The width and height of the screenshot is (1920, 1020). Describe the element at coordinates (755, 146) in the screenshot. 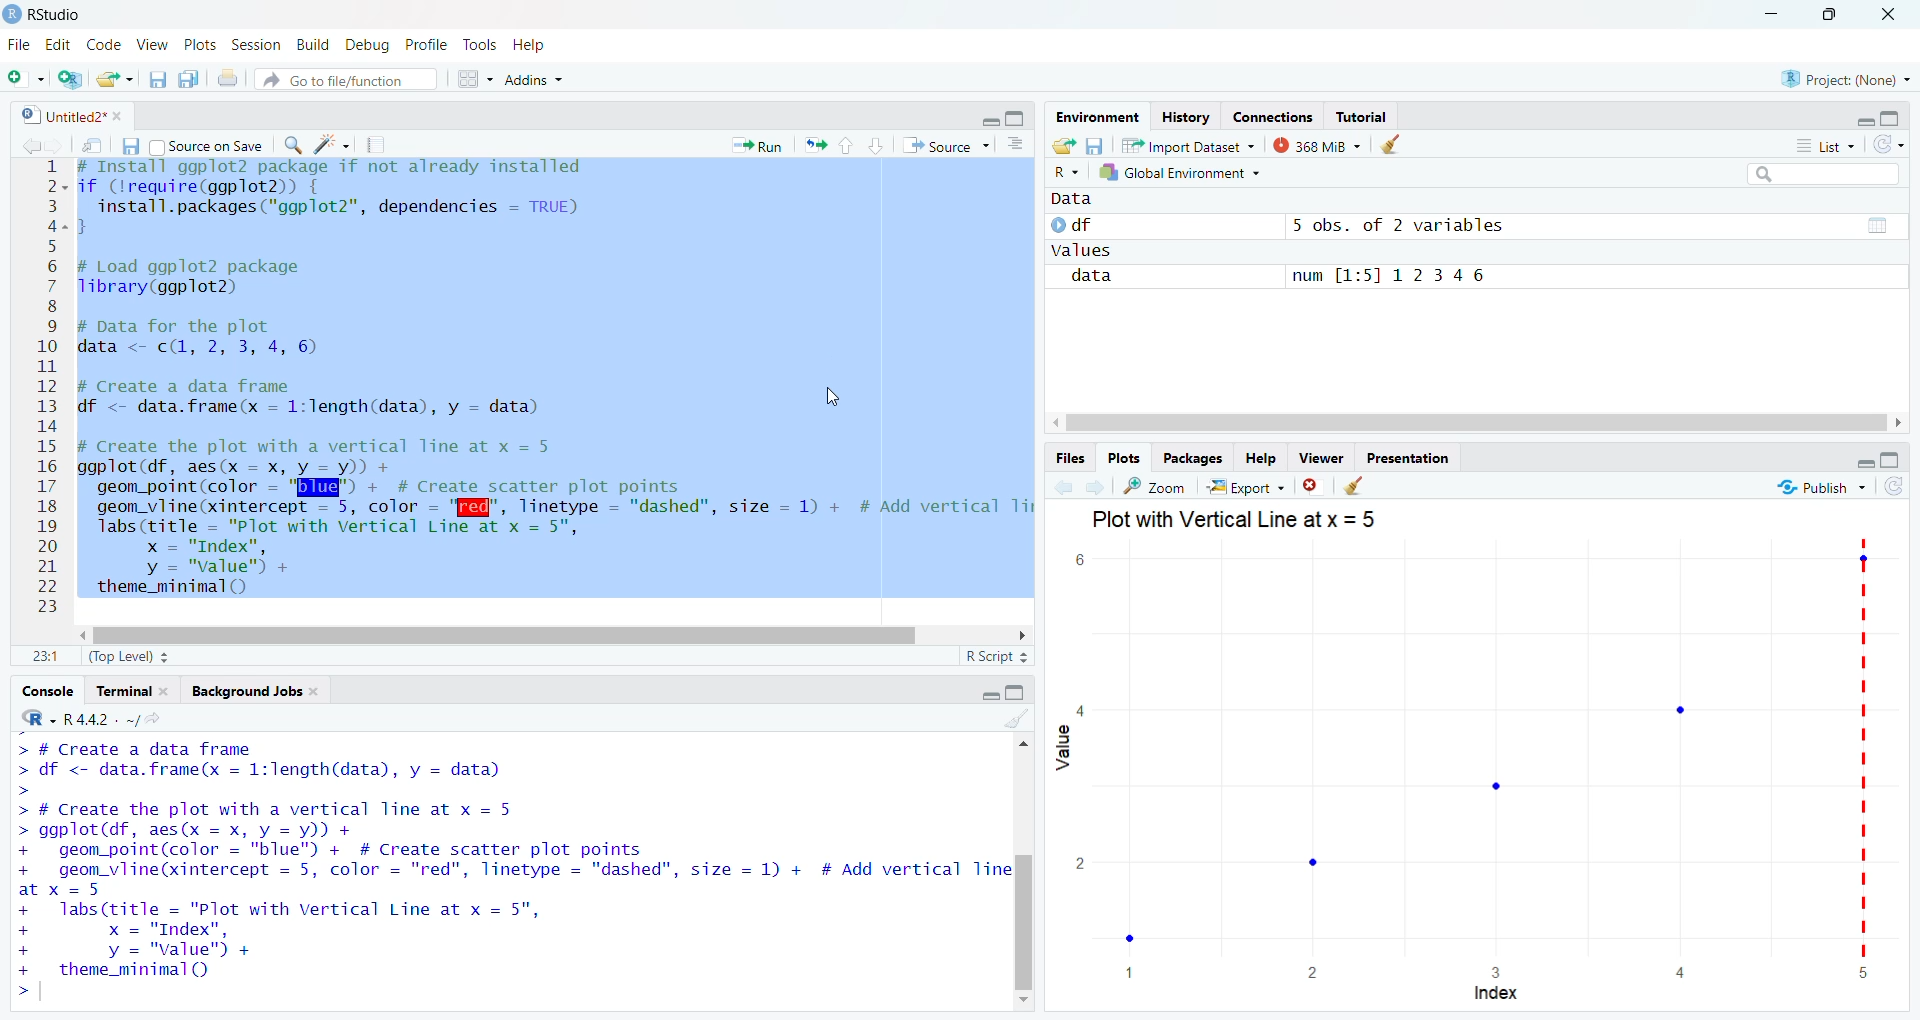

I see `* Run` at that location.